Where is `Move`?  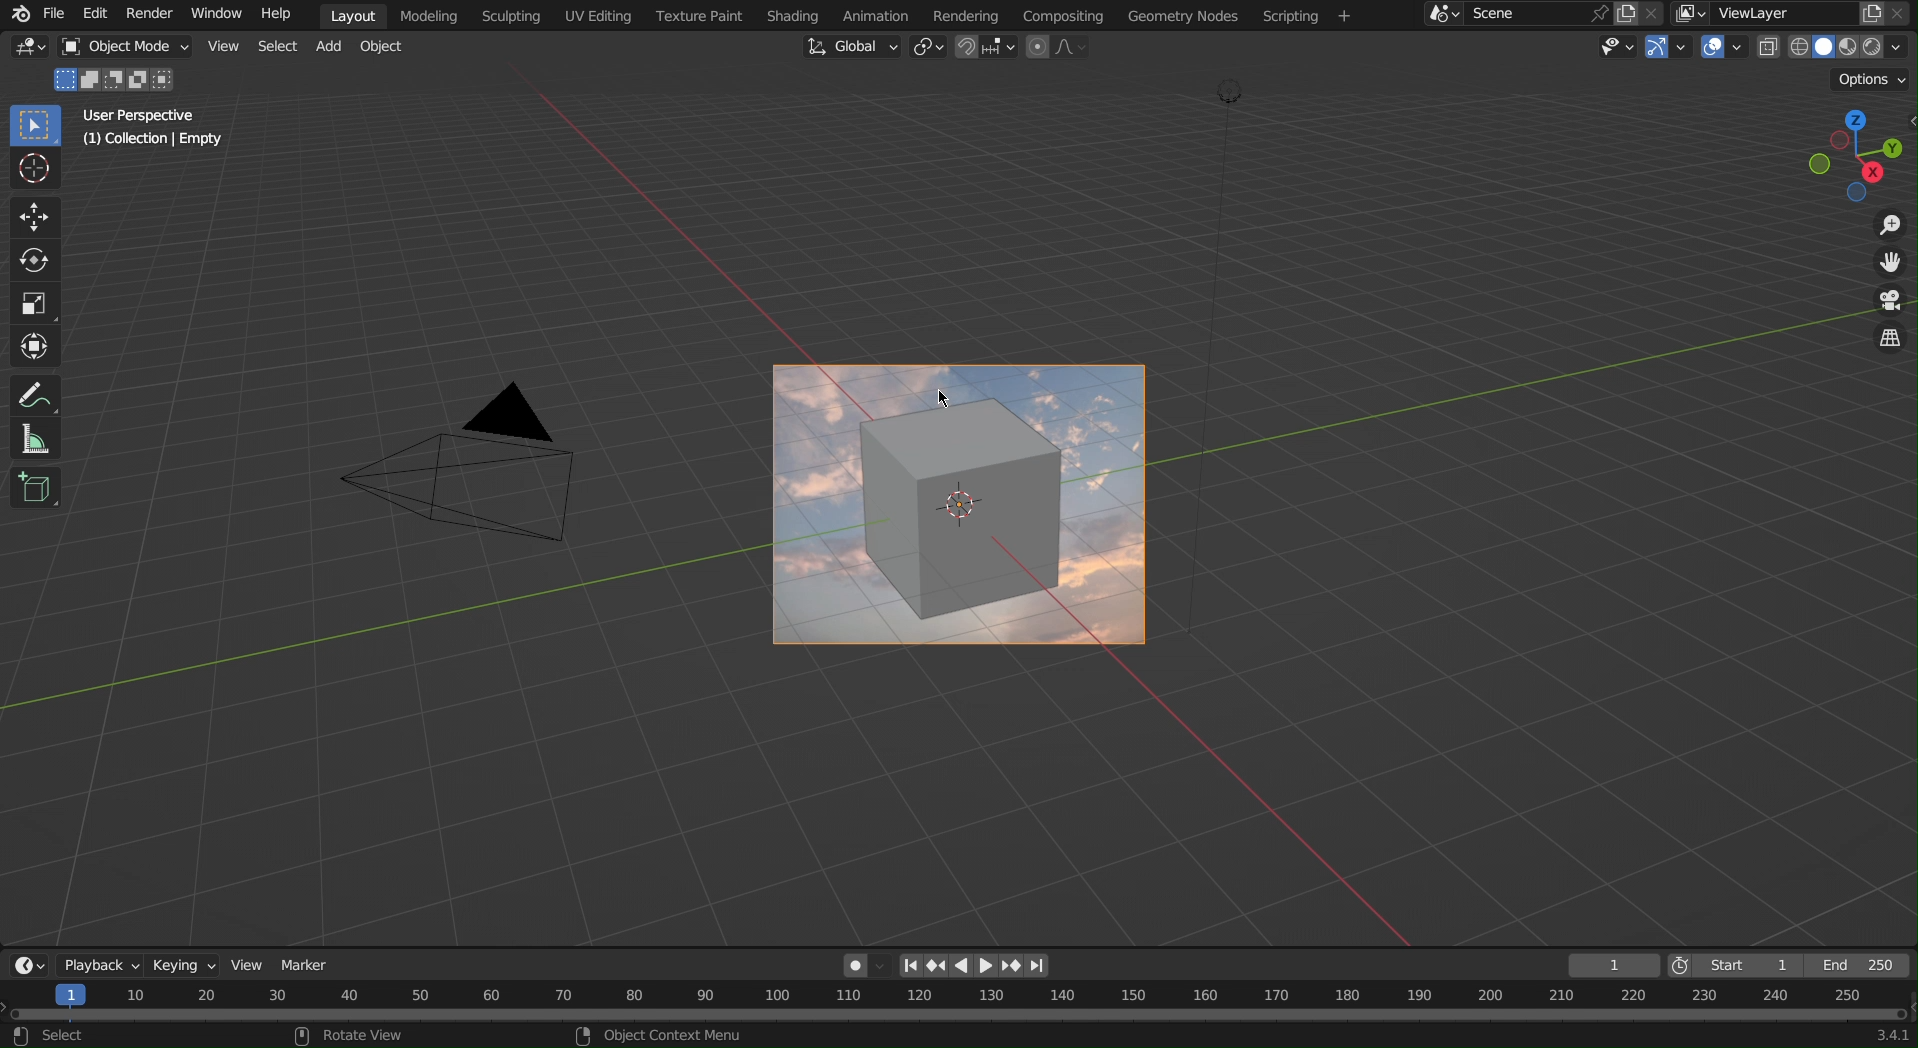
Move is located at coordinates (31, 218).